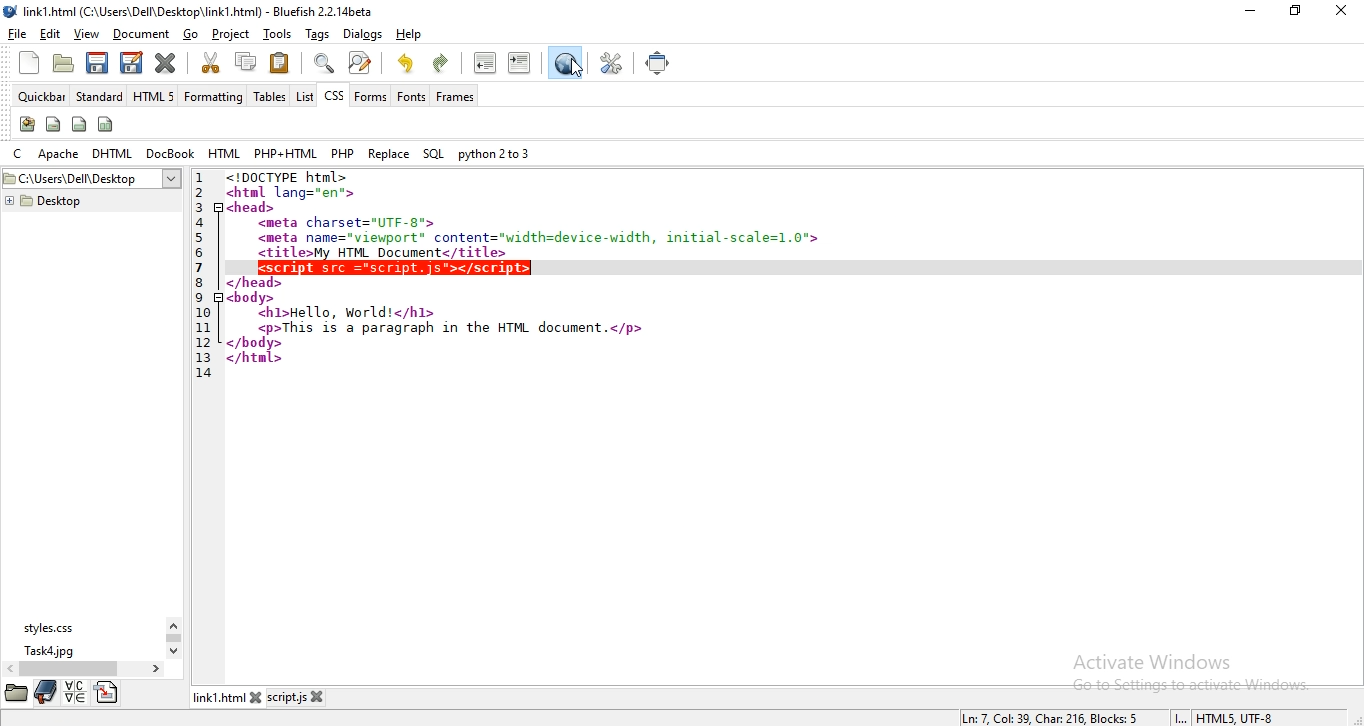  What do you see at coordinates (324, 697) in the screenshot?
I see `close` at bounding box center [324, 697].